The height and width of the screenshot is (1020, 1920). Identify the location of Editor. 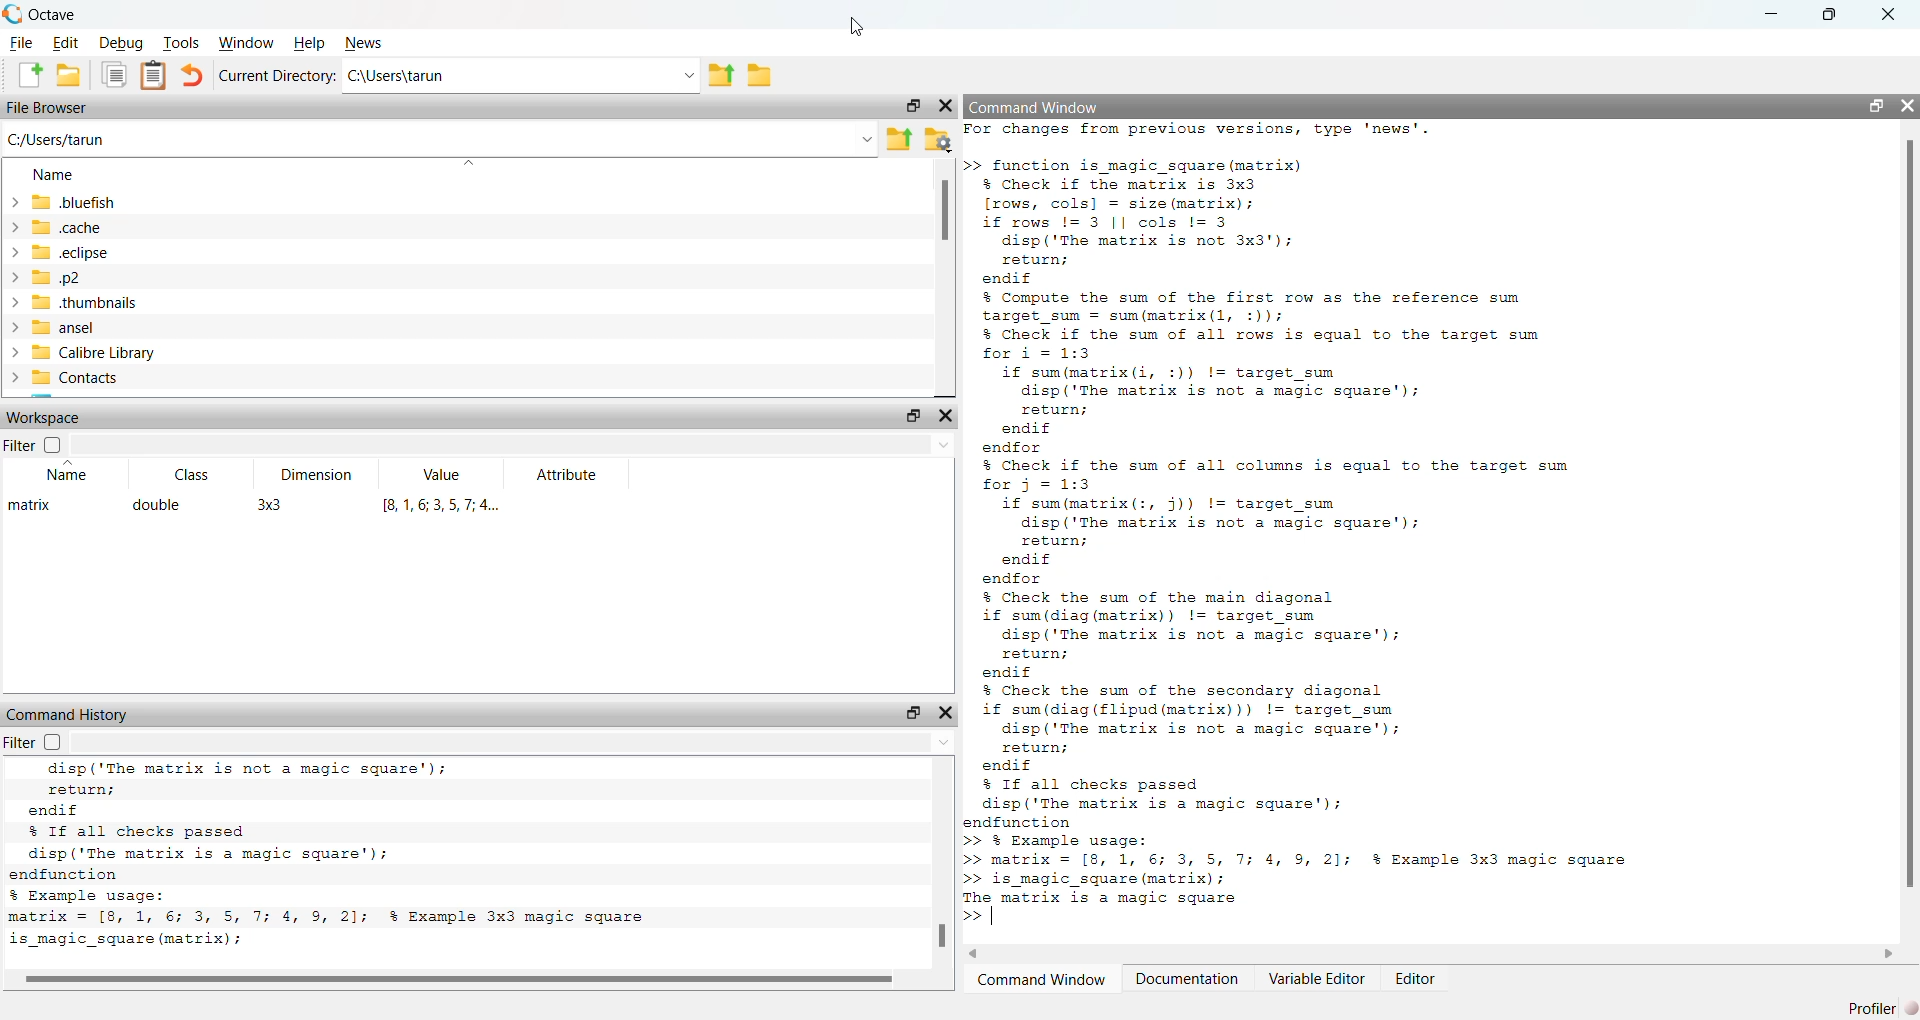
(1417, 978).